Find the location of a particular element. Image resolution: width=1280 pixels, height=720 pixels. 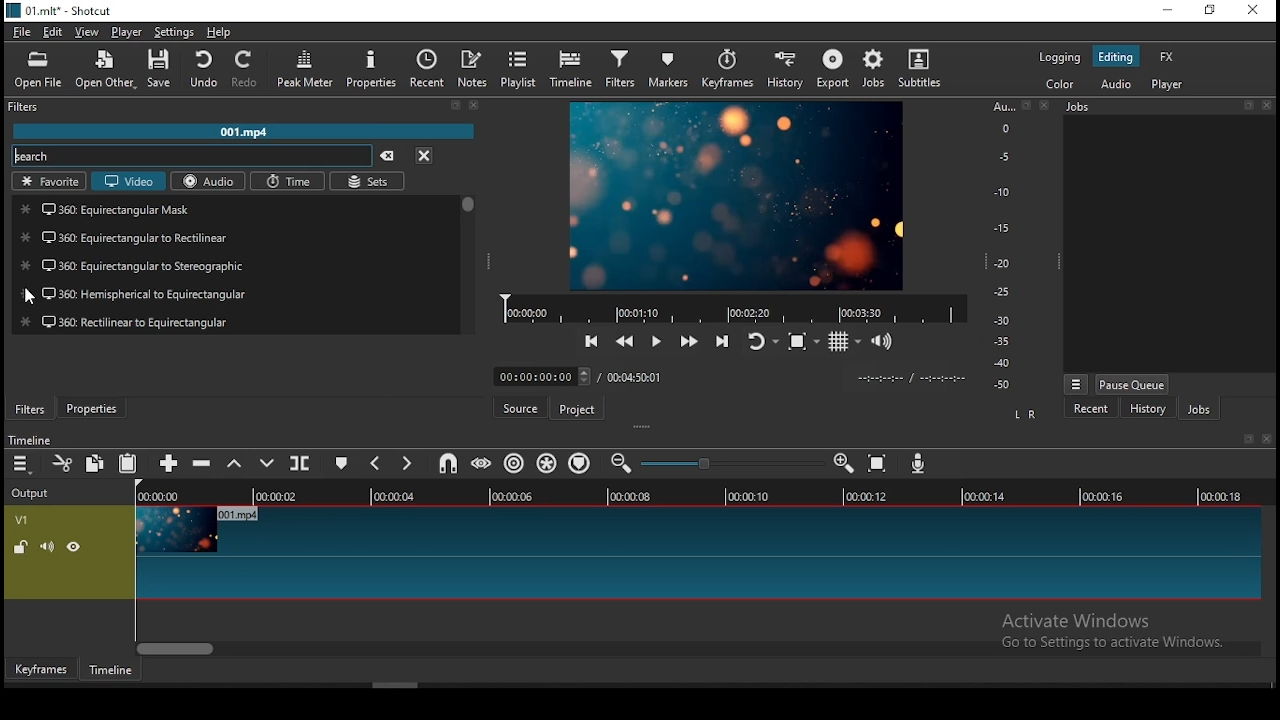

player is located at coordinates (125, 32).